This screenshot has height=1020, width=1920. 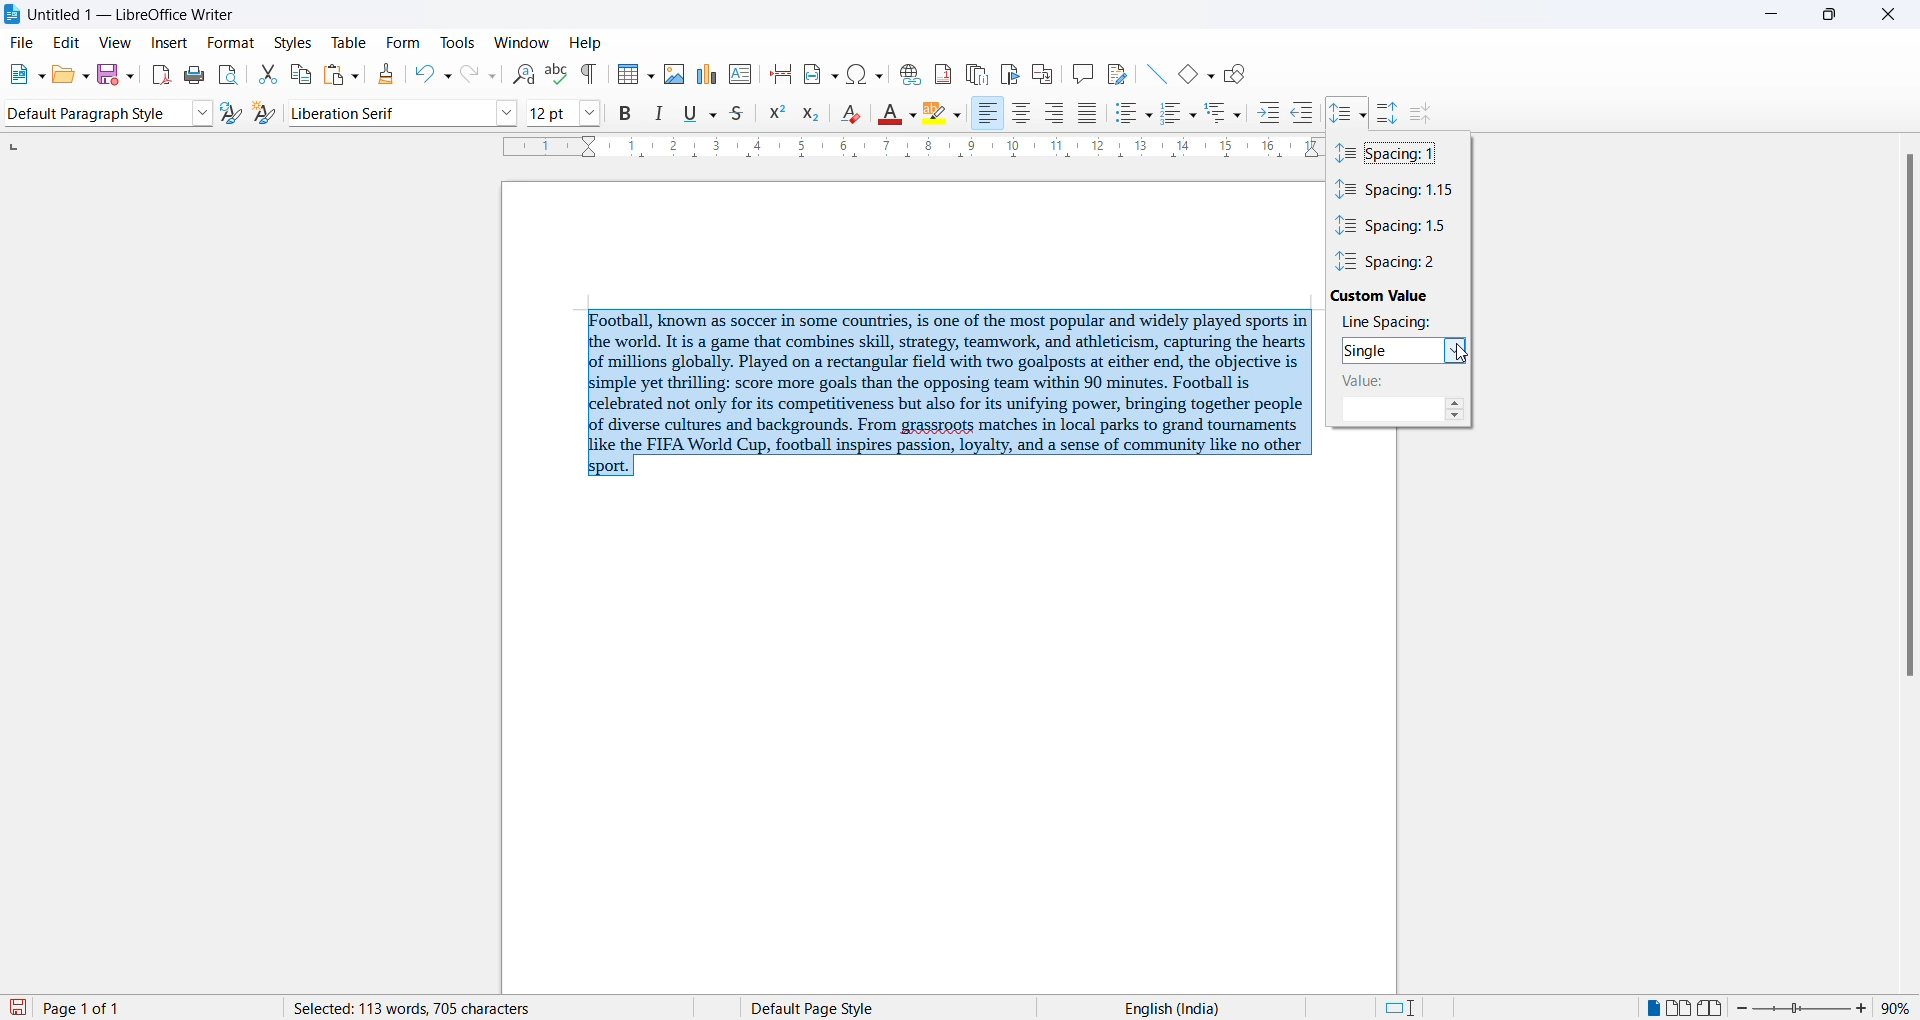 I want to click on save options, so click(x=128, y=79).